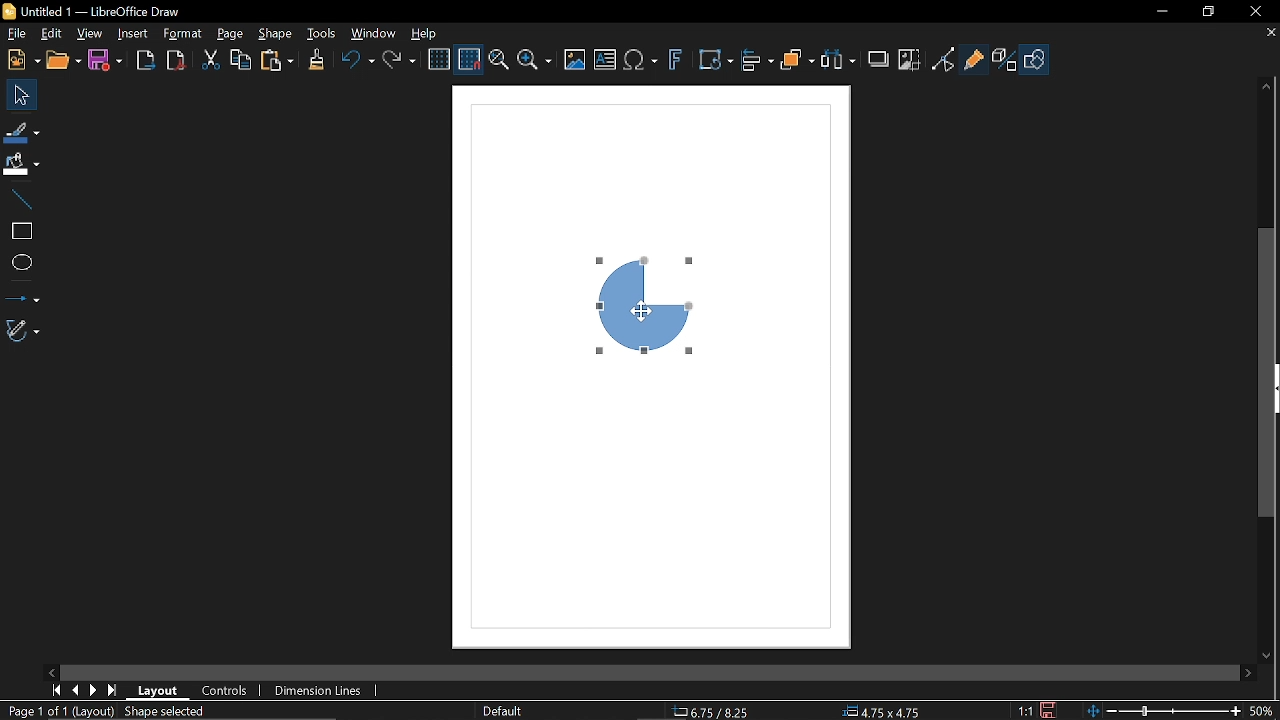  Describe the element at coordinates (278, 34) in the screenshot. I see `Shape` at that location.